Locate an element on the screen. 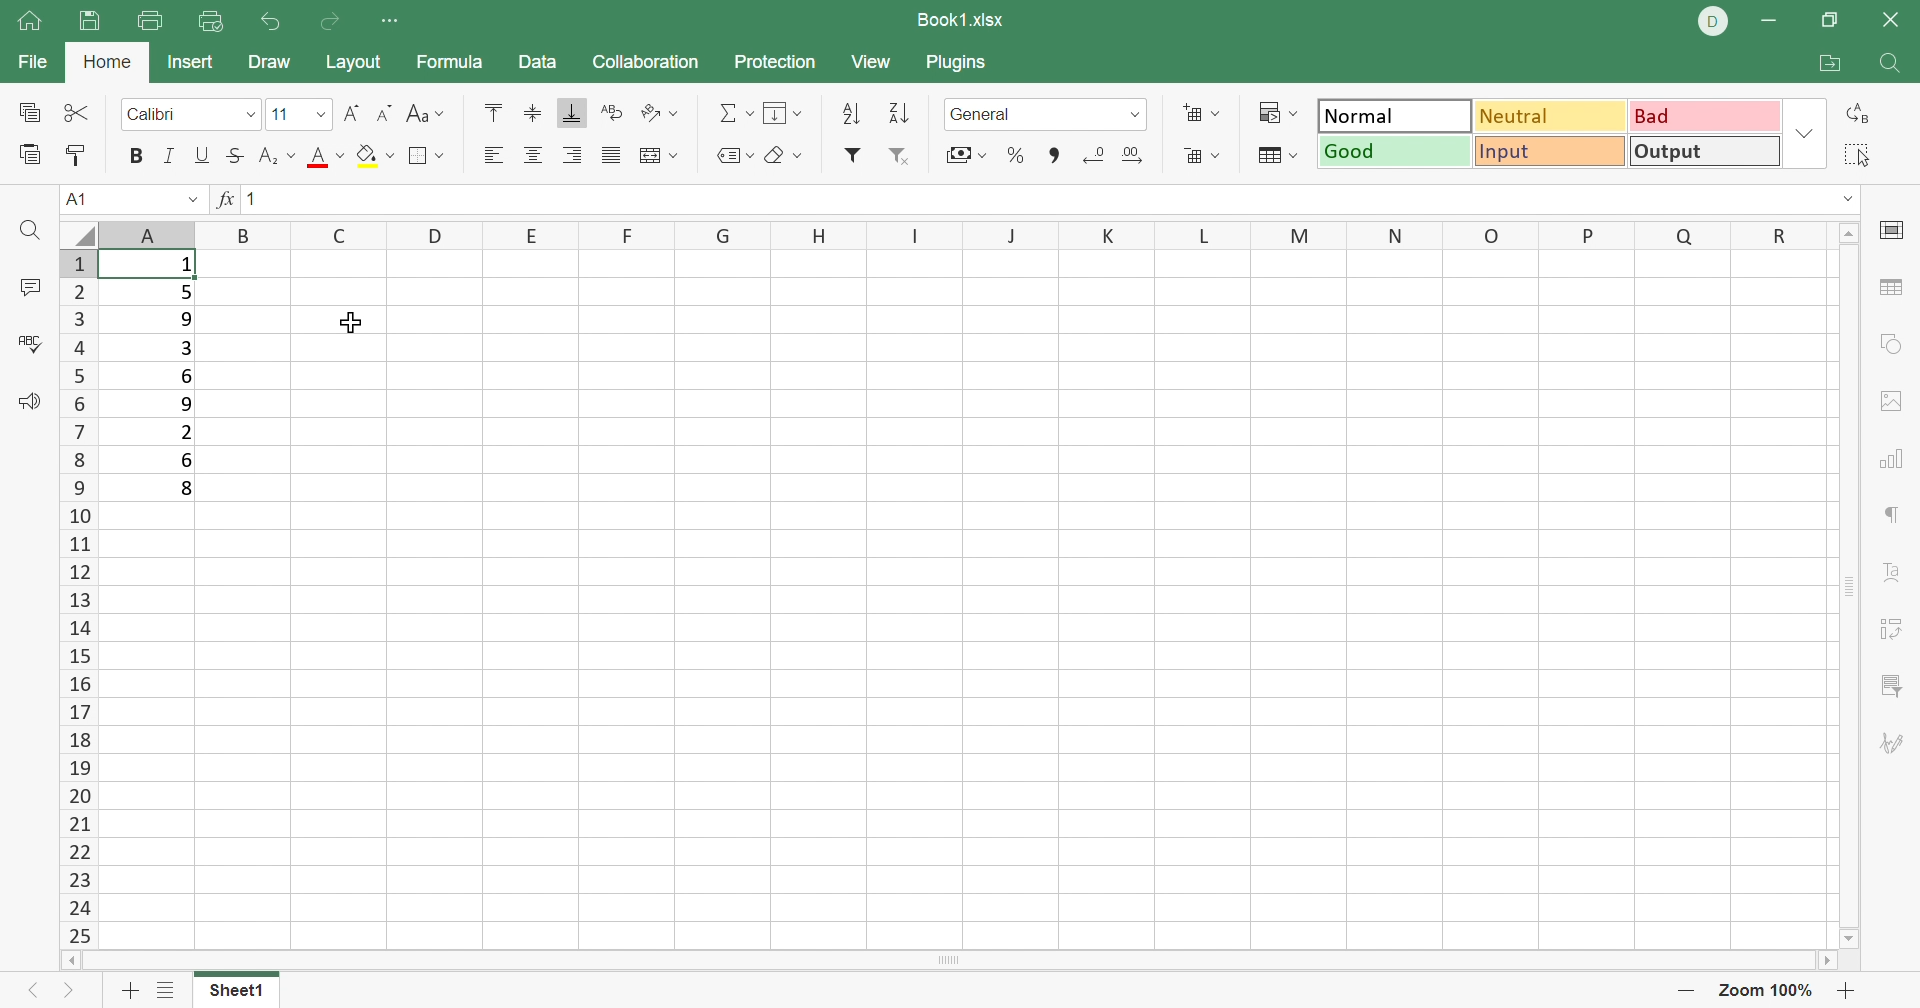  Home is located at coordinates (106, 59).